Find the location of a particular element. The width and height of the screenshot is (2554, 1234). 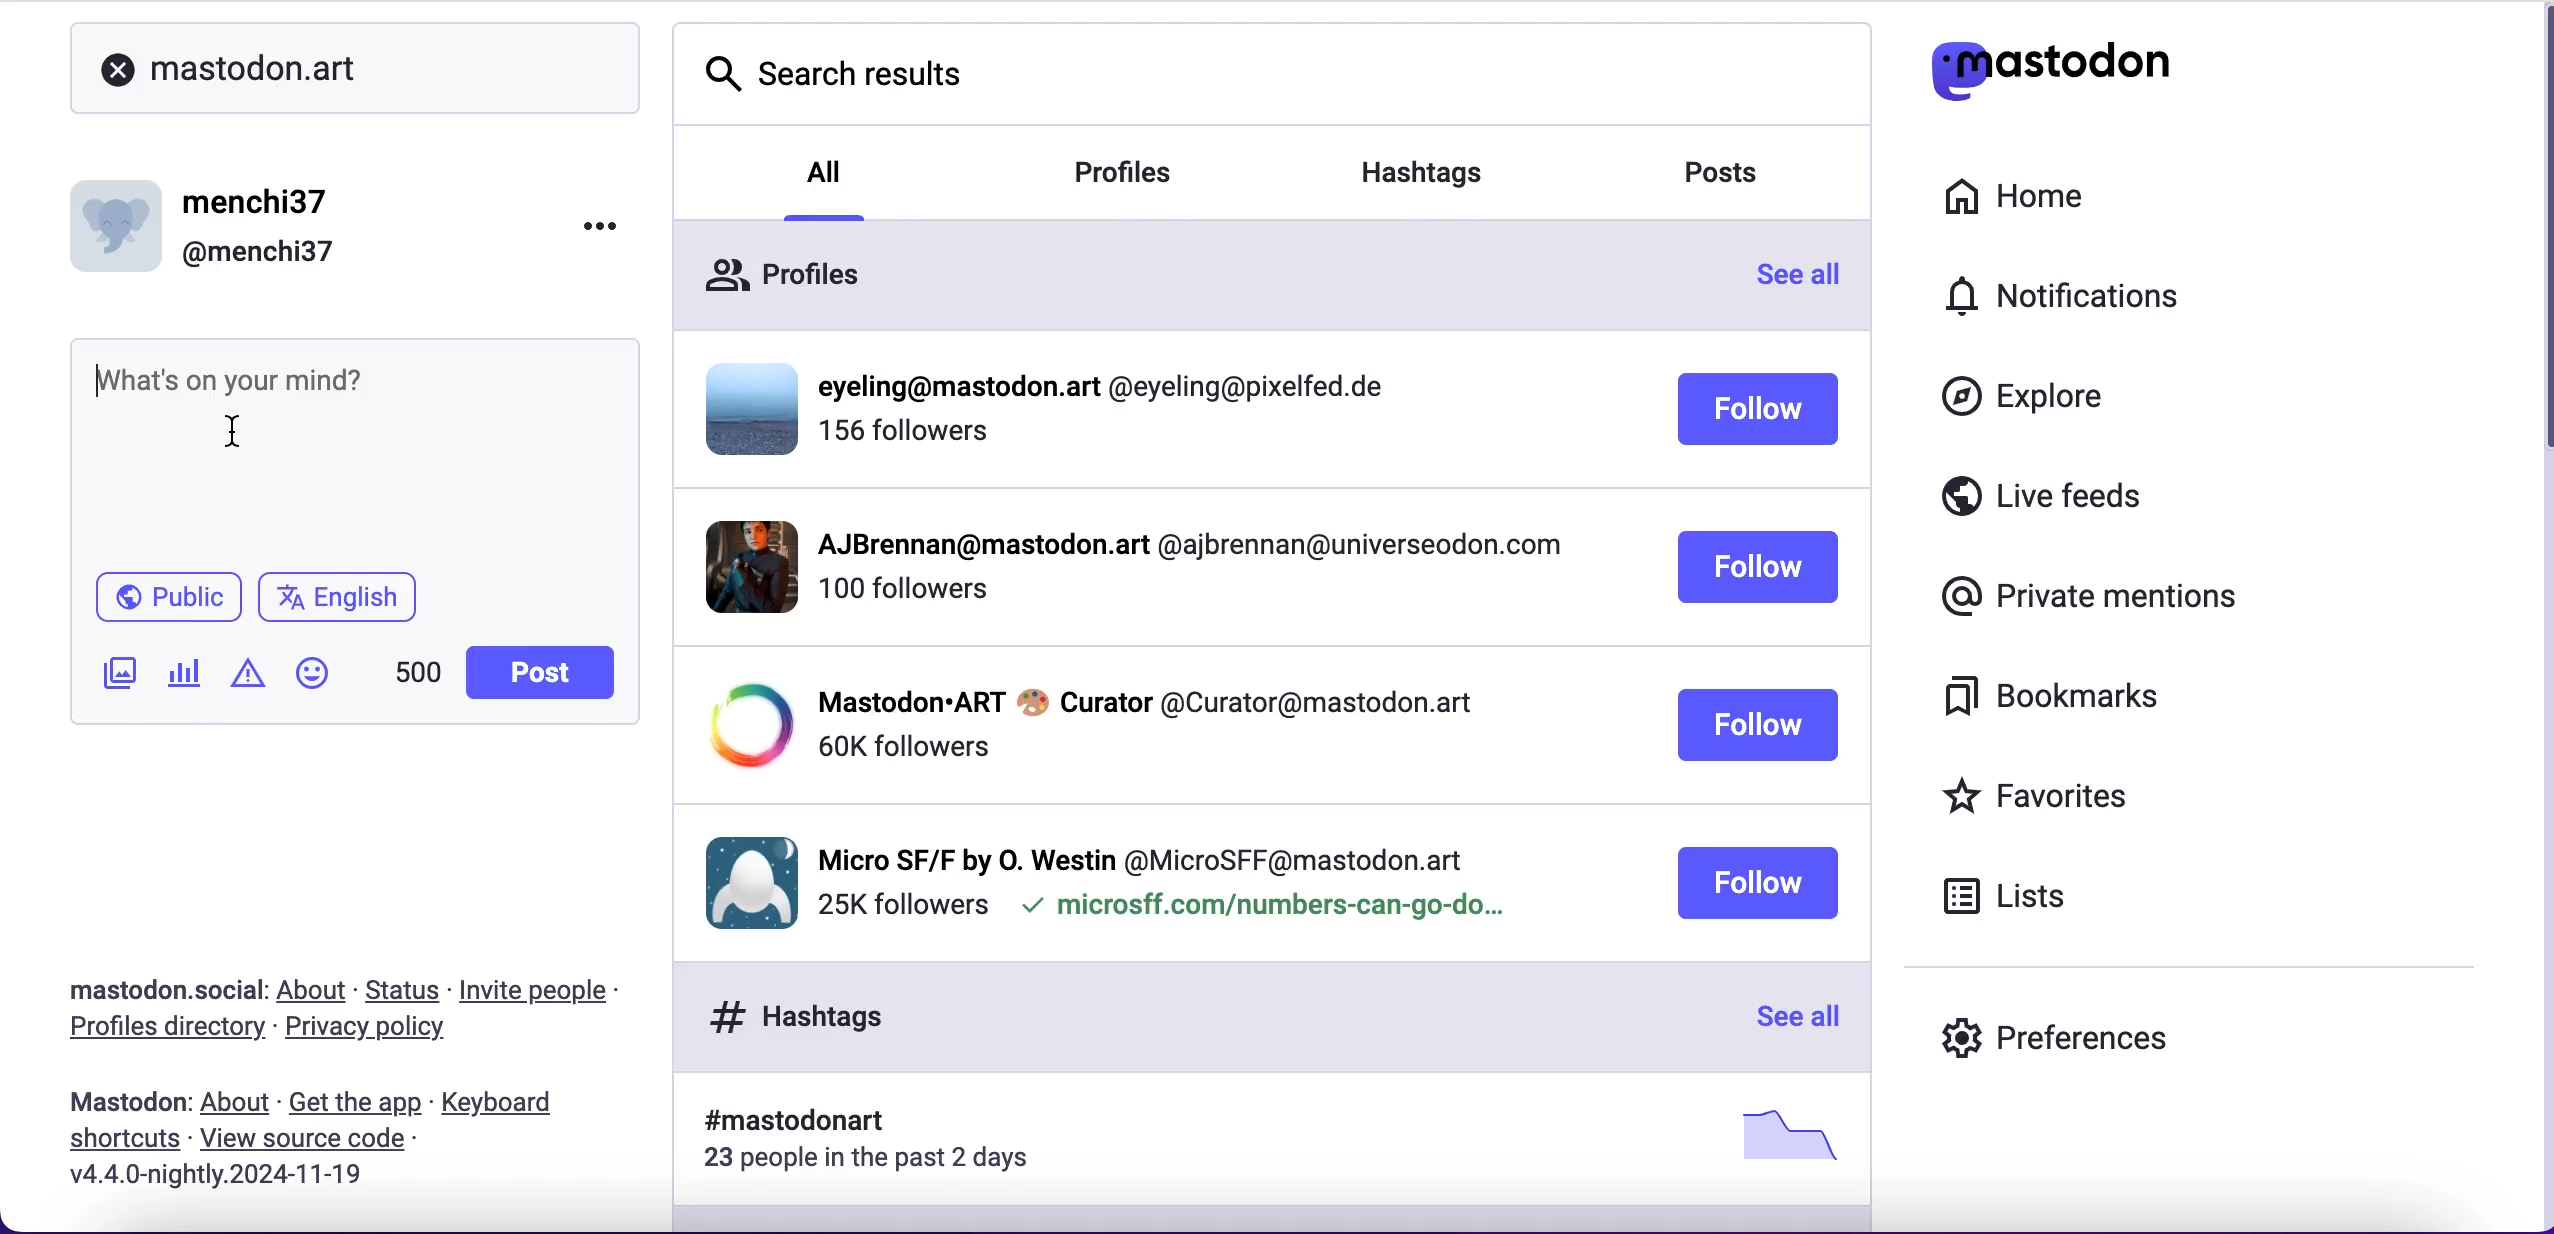

characters is located at coordinates (417, 672).